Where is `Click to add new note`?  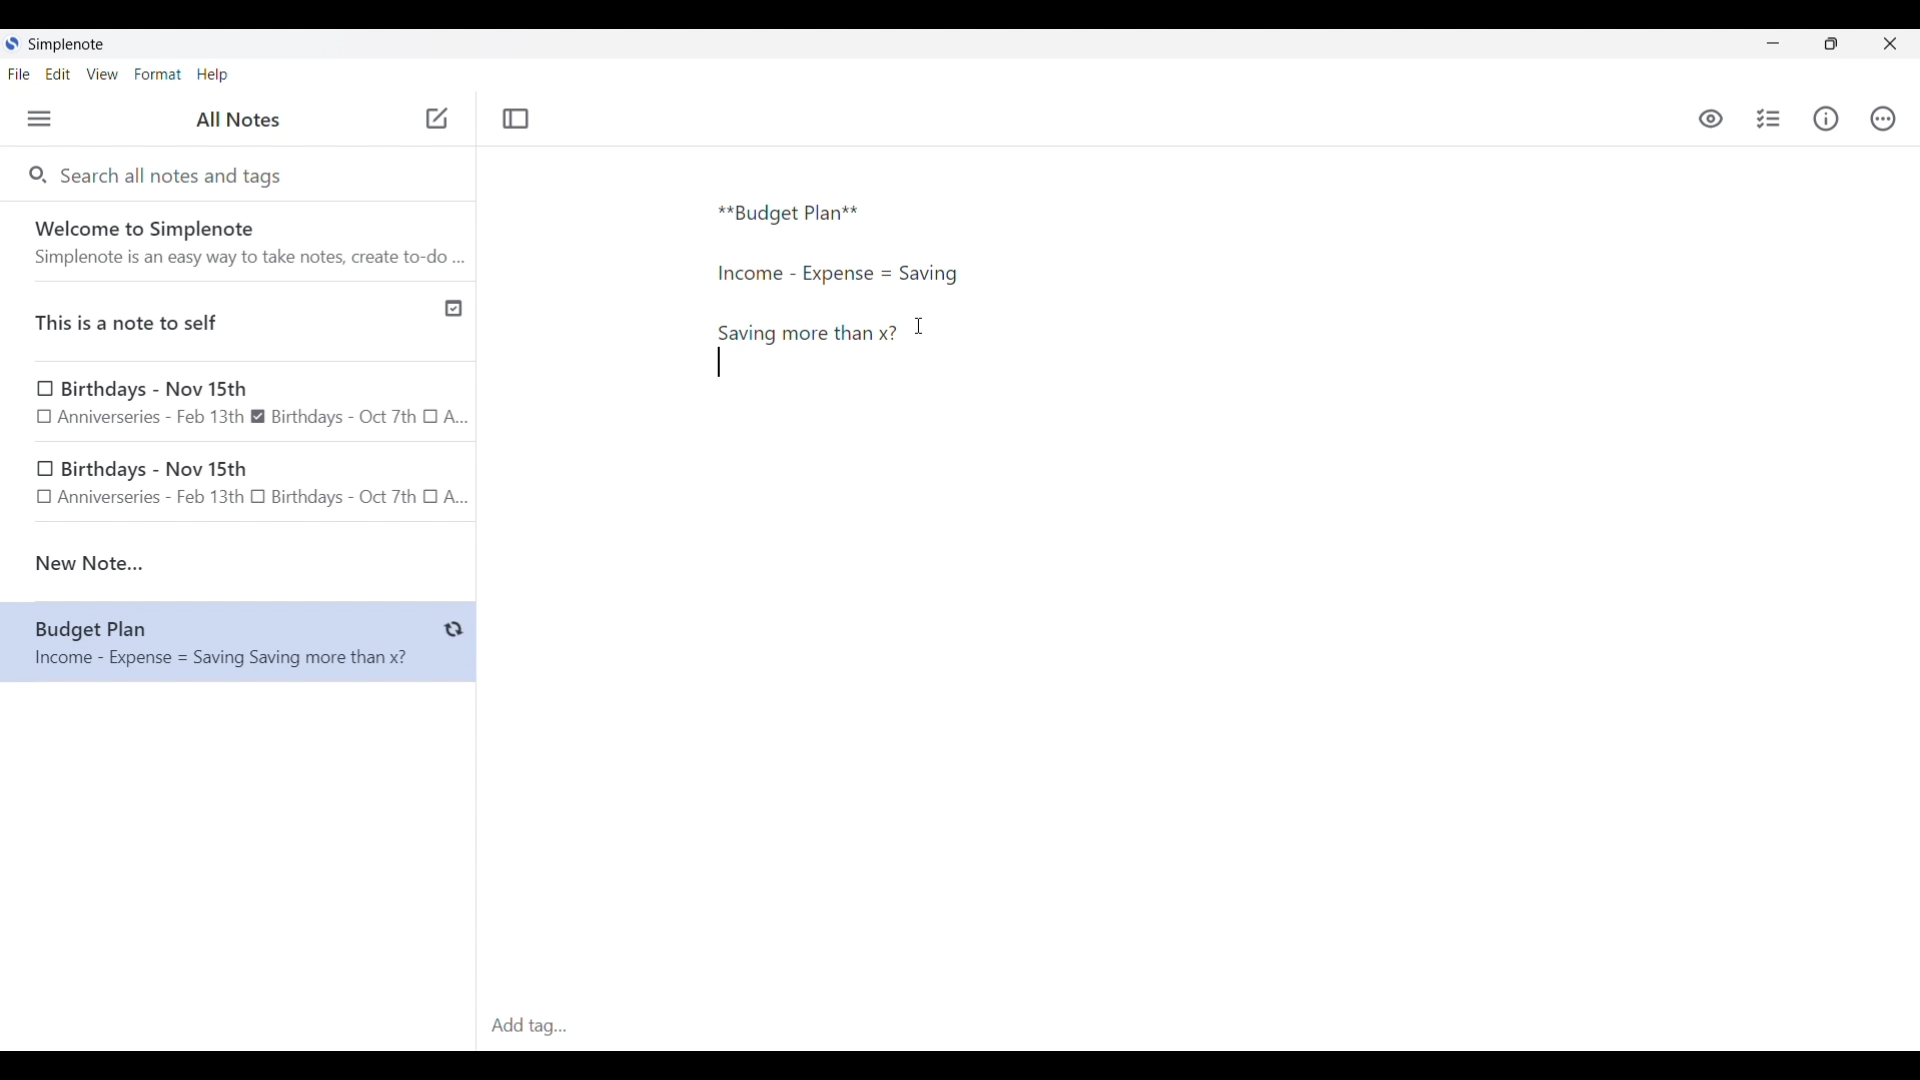 Click to add new note is located at coordinates (437, 118).